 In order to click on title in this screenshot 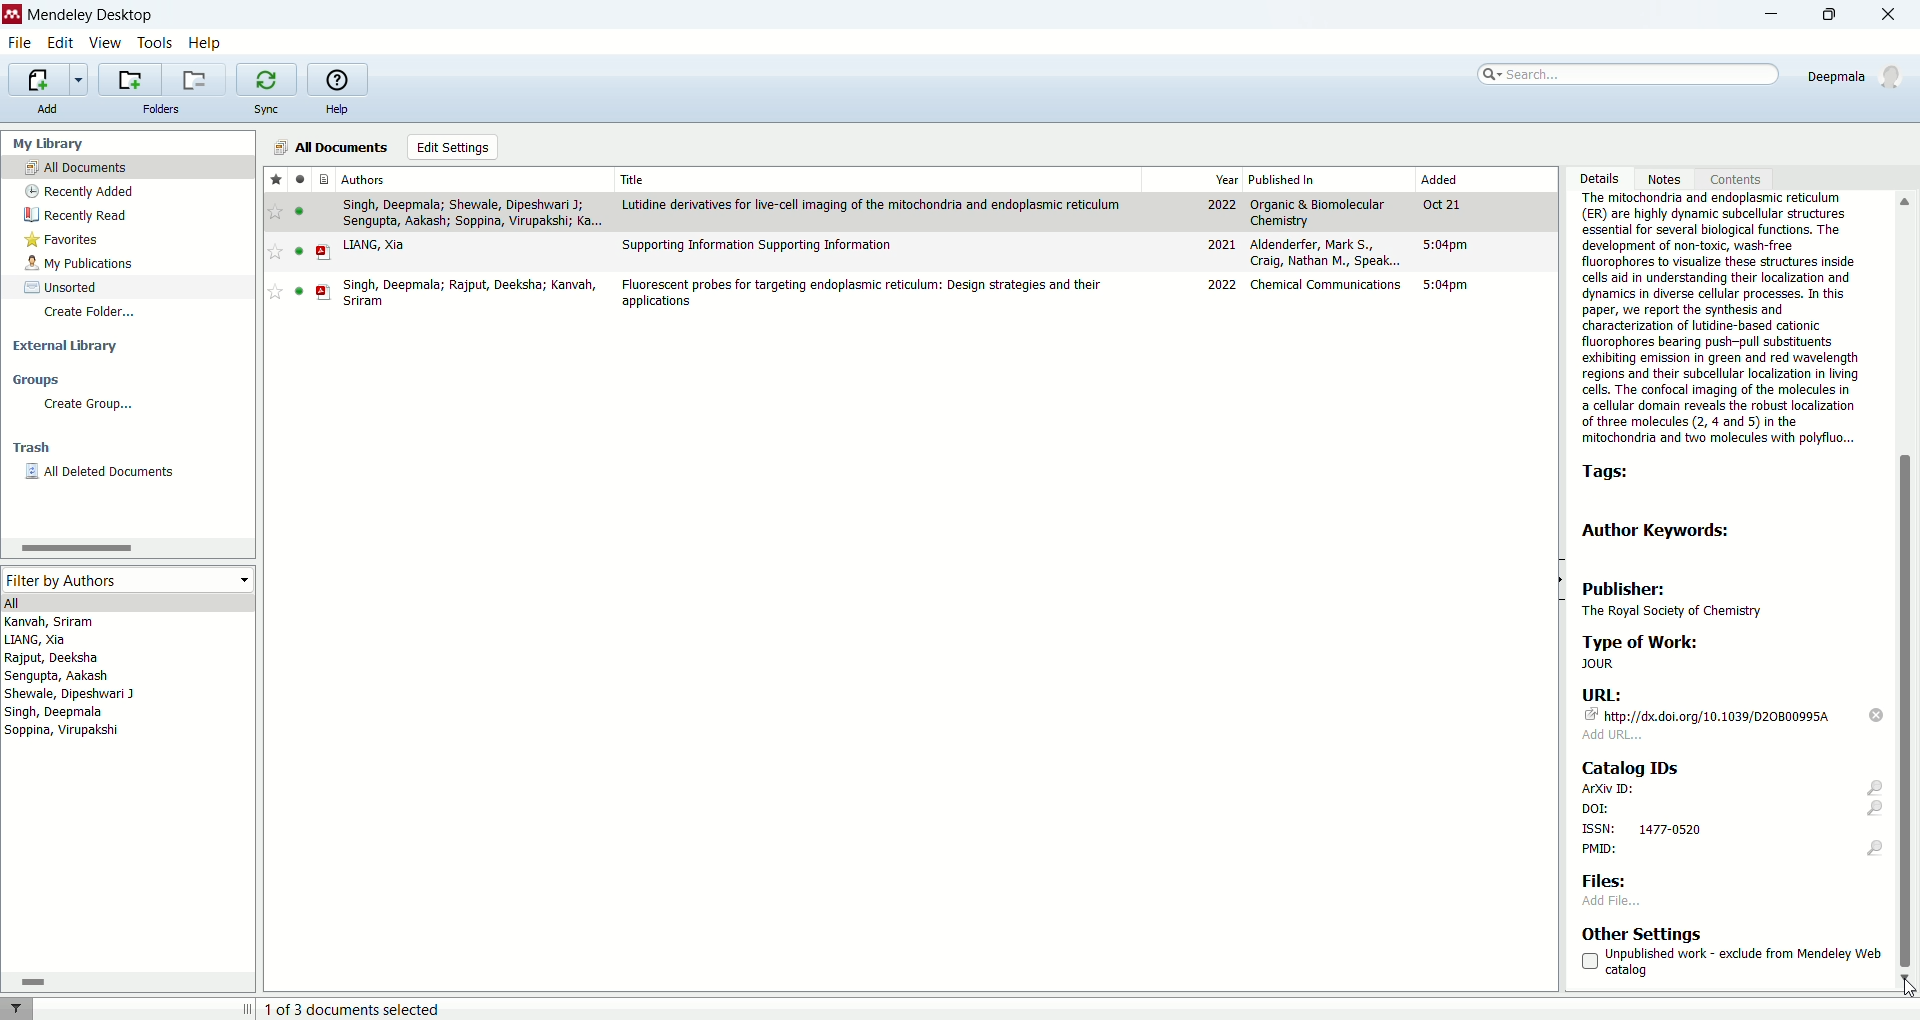, I will do `click(635, 179)`.